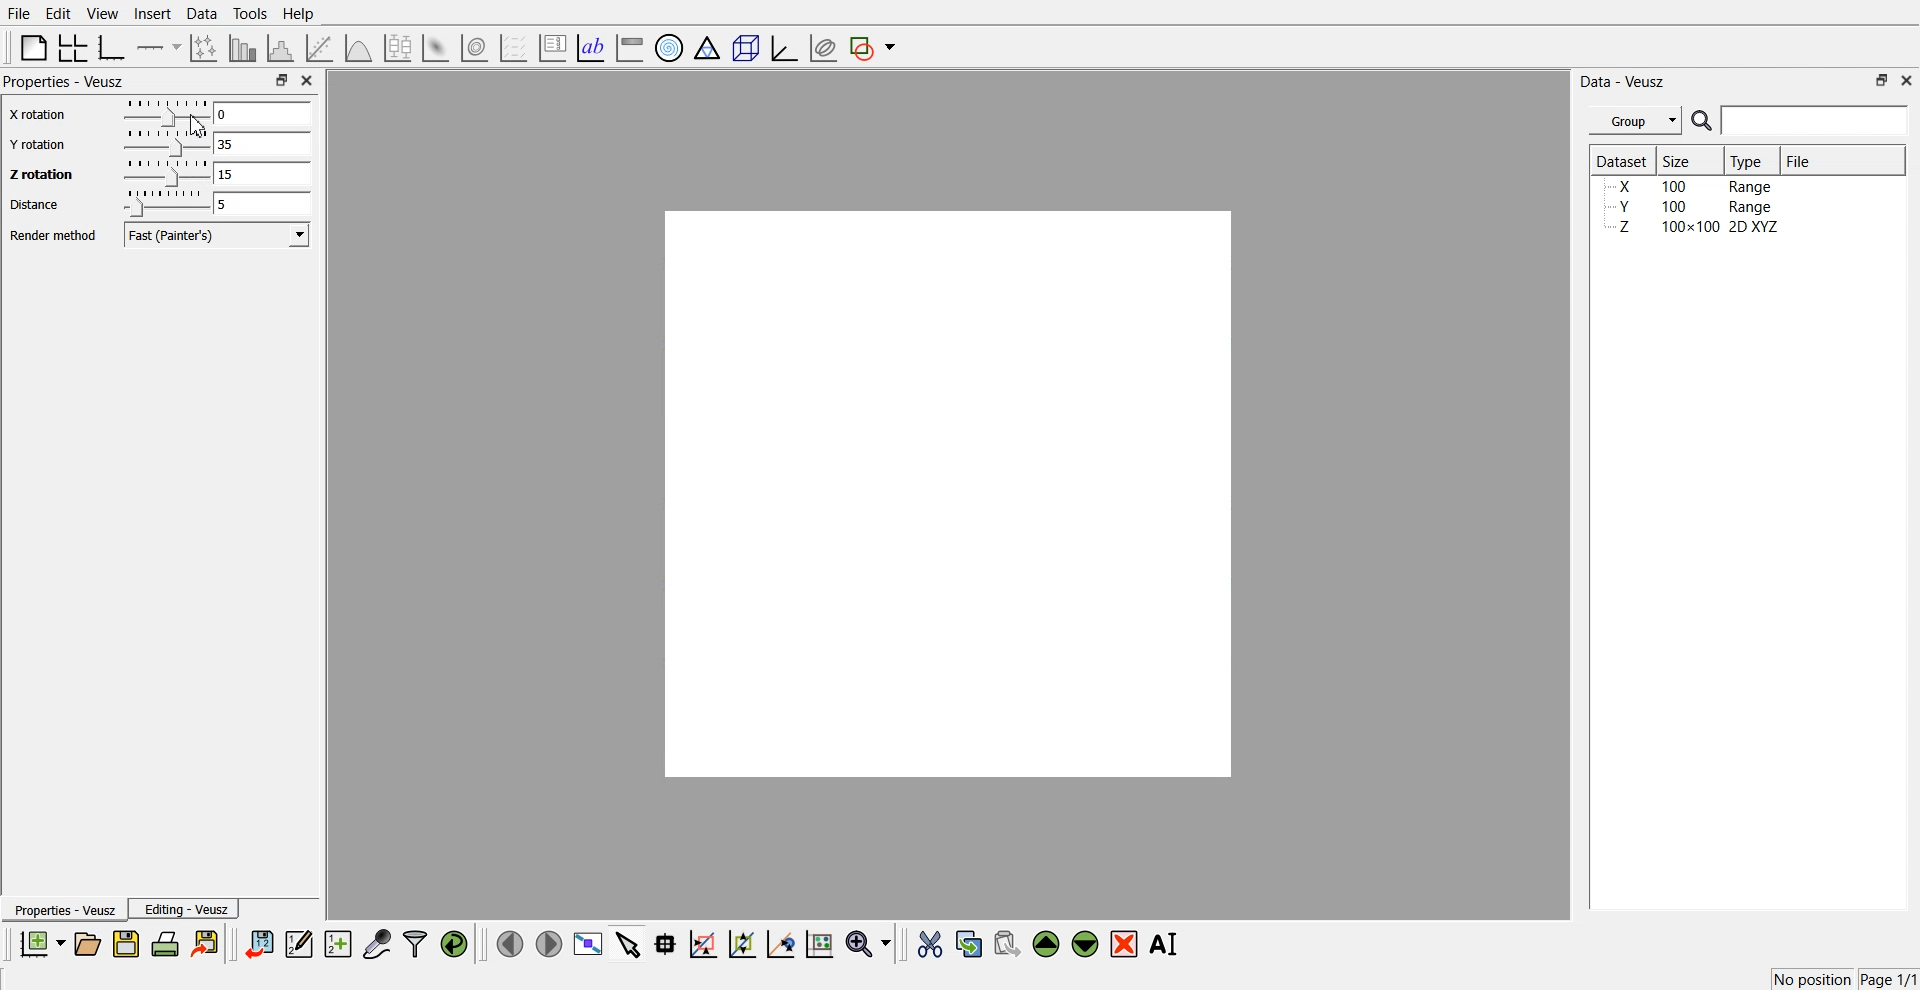 This screenshot has height=990, width=1920. I want to click on Drag Handle, so click(165, 174).